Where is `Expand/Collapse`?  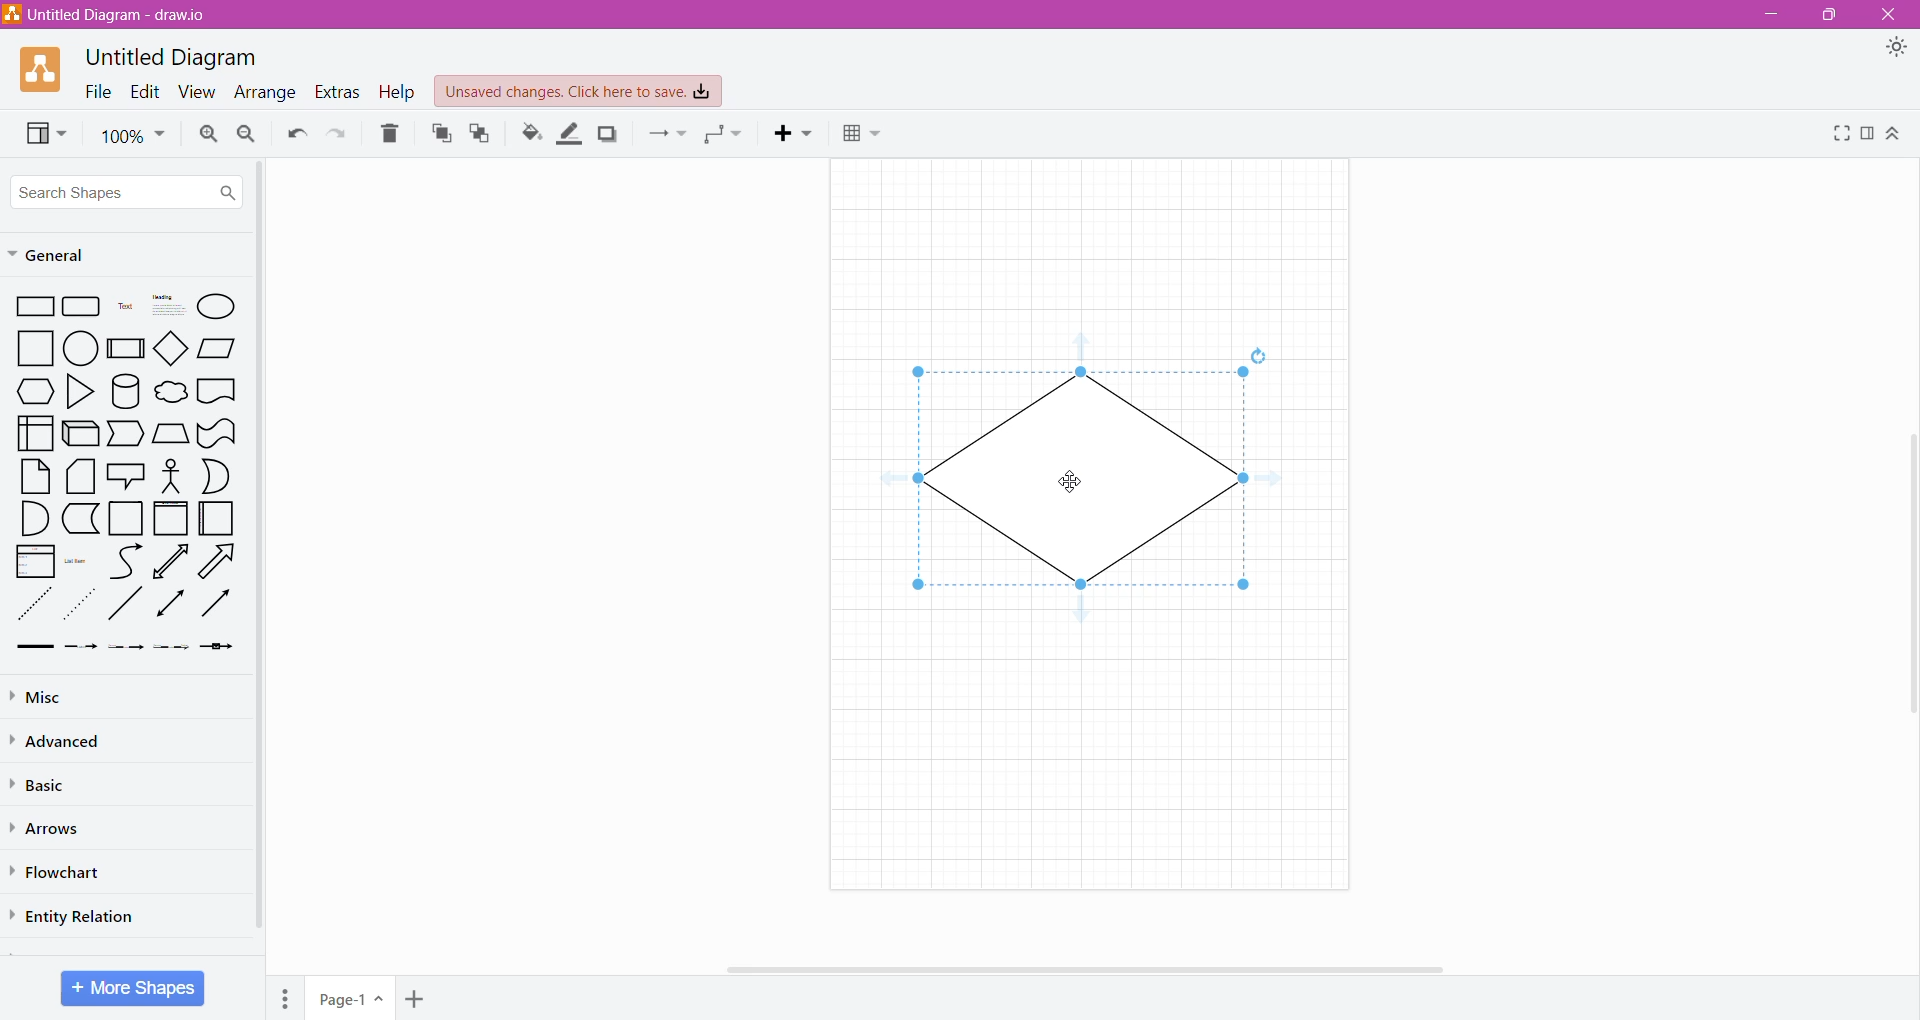 Expand/Collapse is located at coordinates (1895, 134).